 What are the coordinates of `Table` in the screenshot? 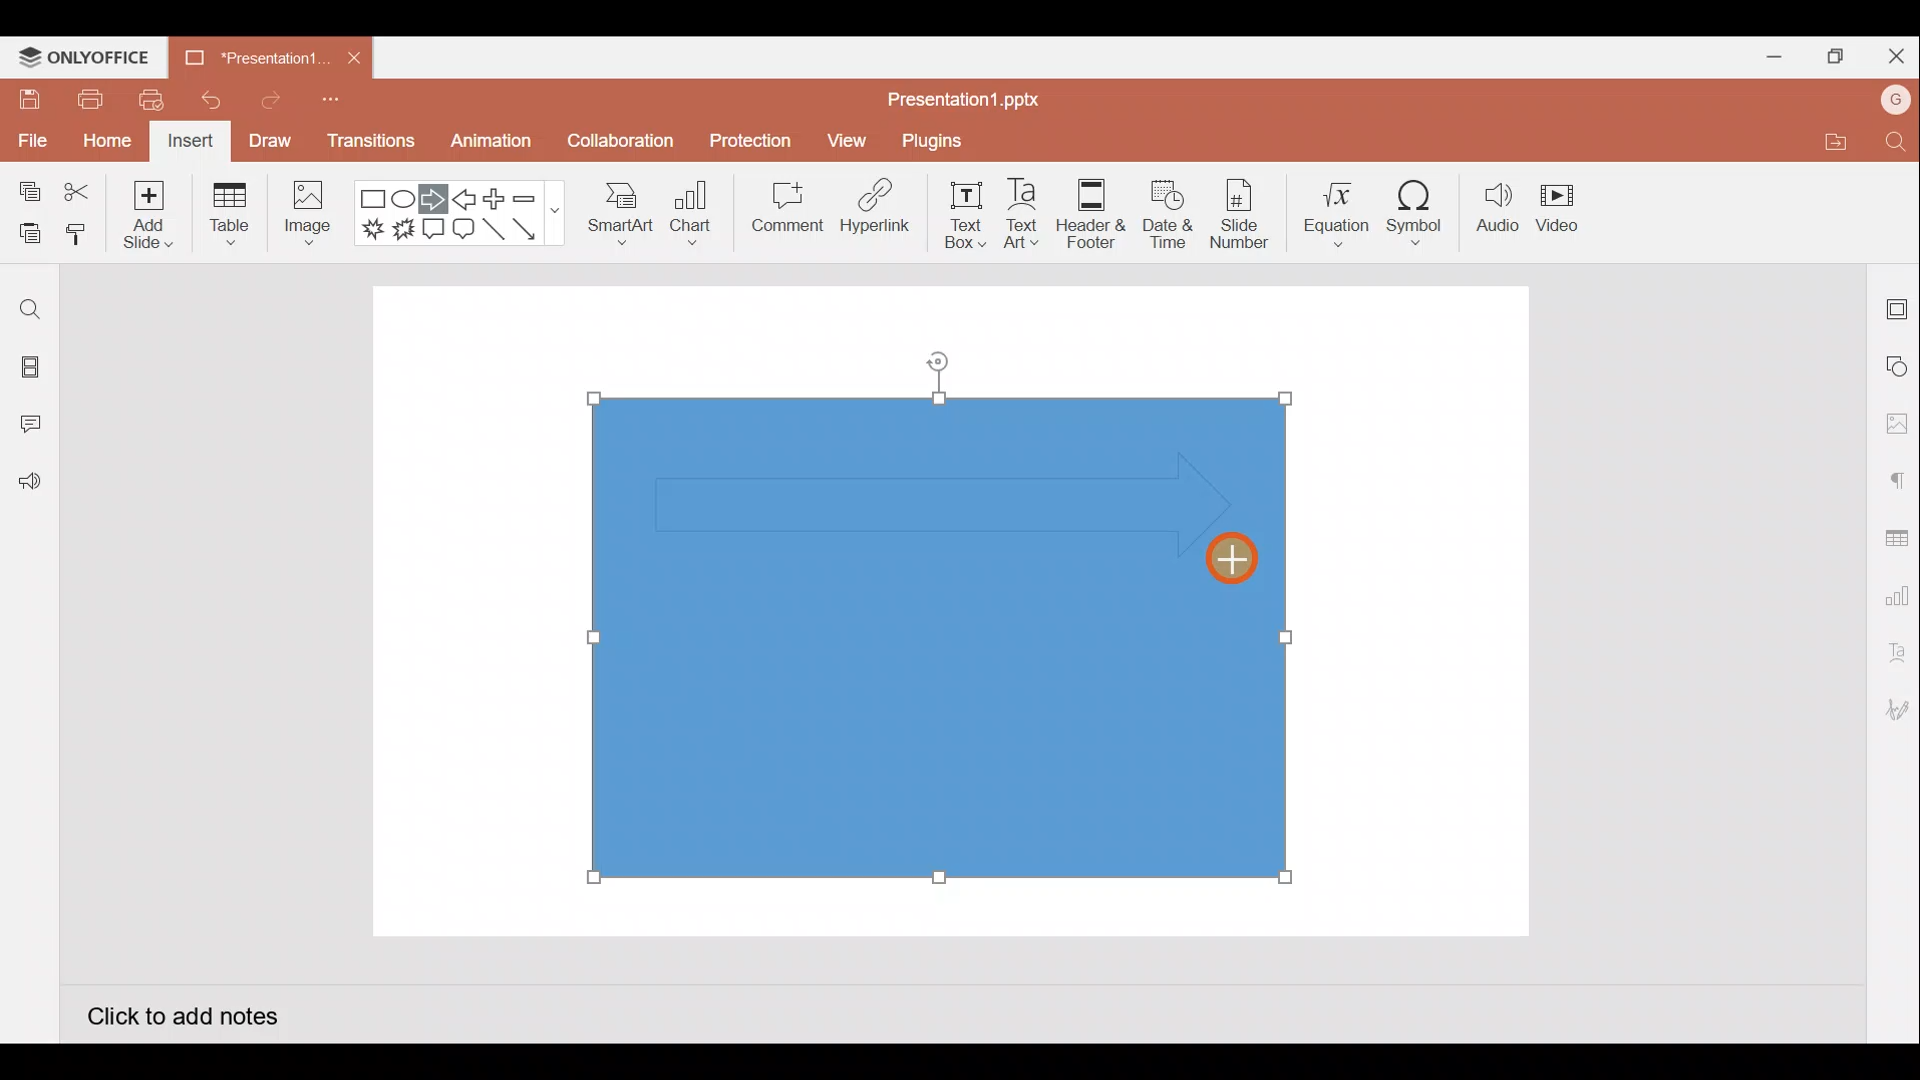 It's located at (232, 216).